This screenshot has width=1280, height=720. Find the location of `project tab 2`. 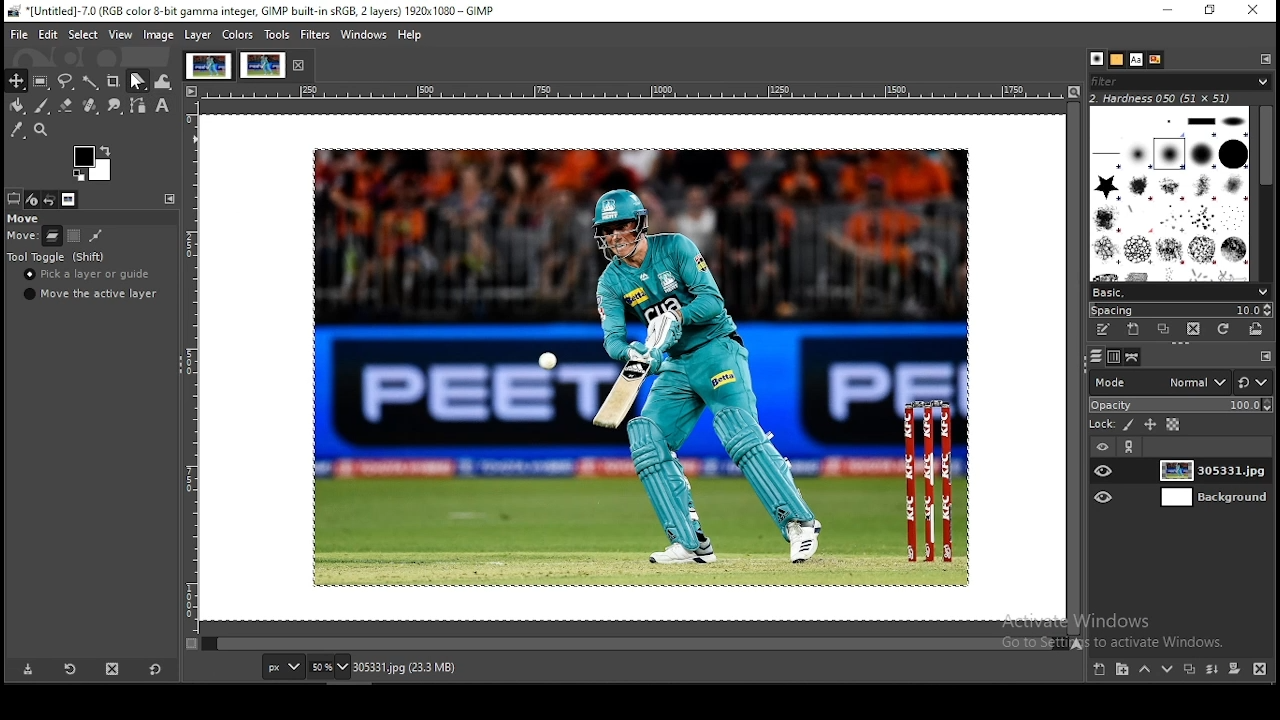

project tab 2 is located at coordinates (263, 65).